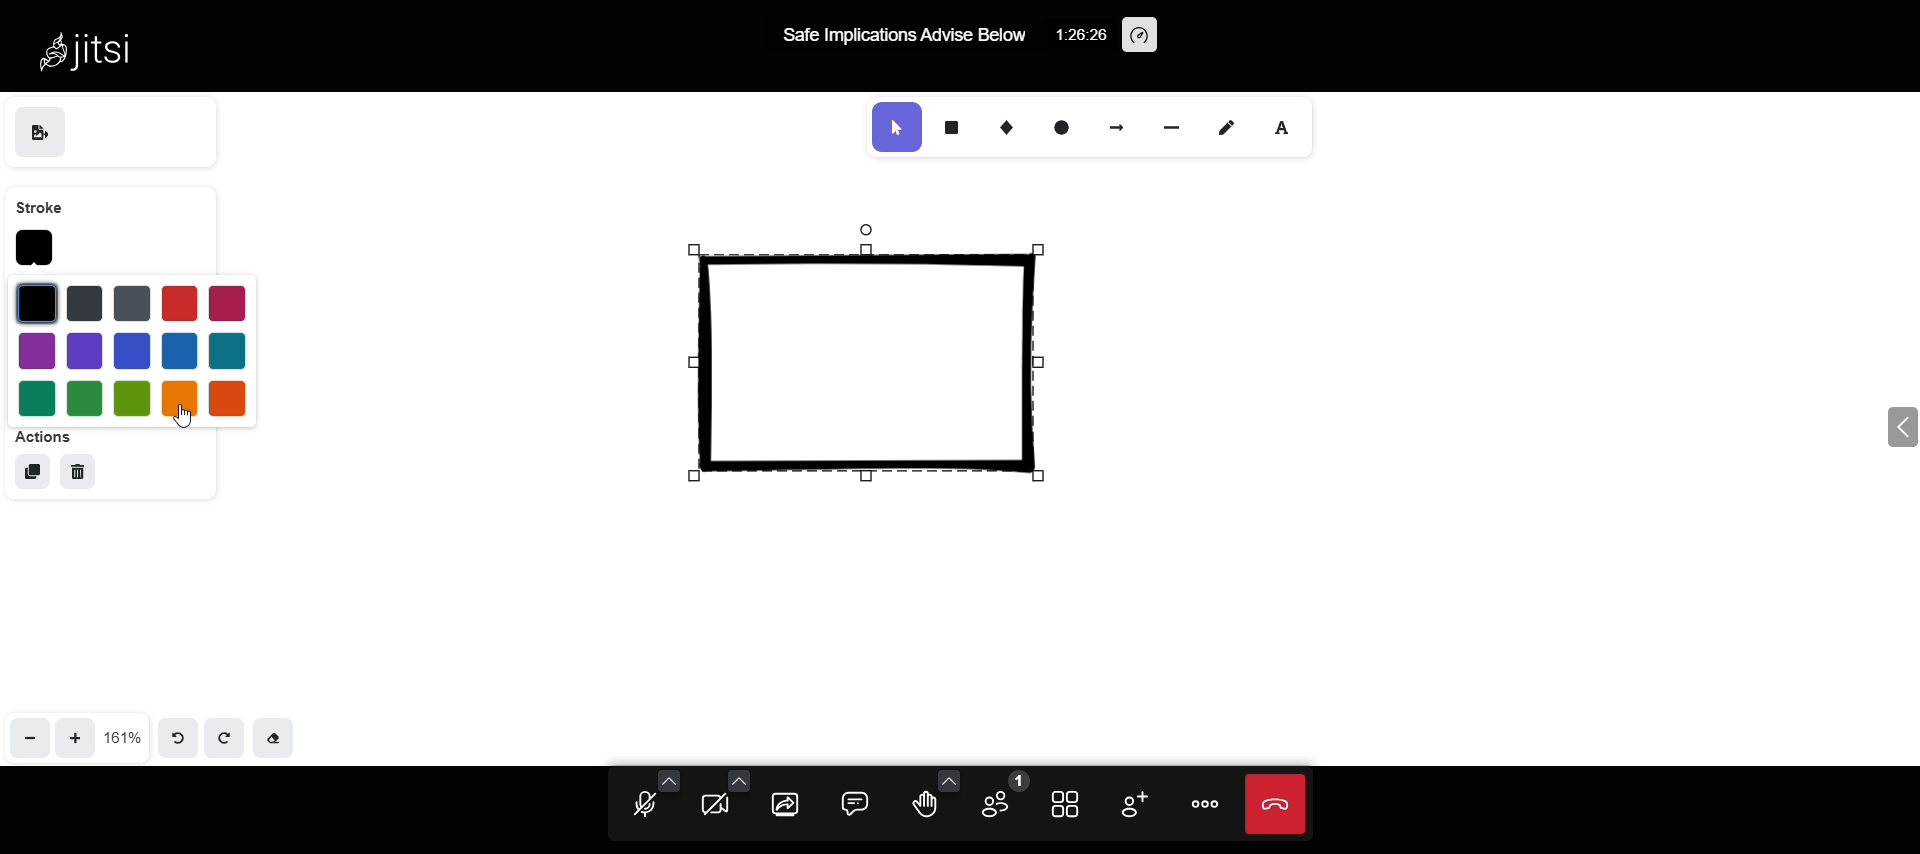 This screenshot has height=854, width=1920. Describe the element at coordinates (133, 303) in the screenshot. I see `blue 2` at that location.